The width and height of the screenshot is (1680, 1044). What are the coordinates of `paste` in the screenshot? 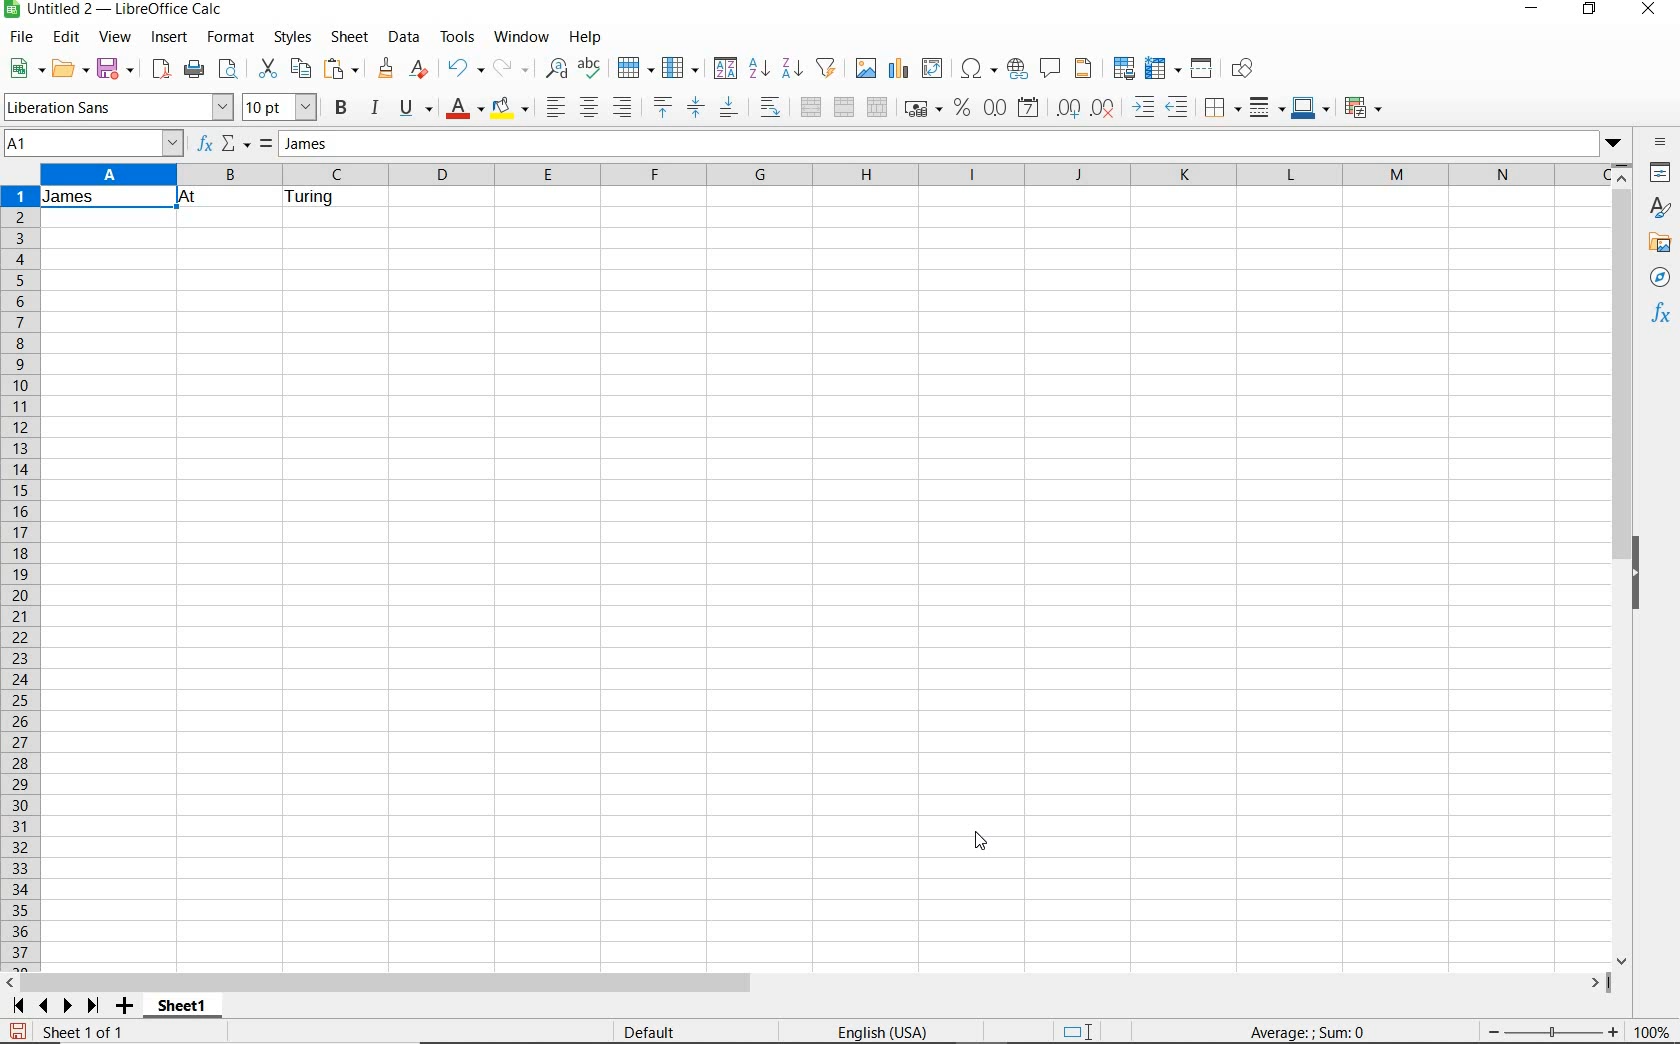 It's located at (342, 68).